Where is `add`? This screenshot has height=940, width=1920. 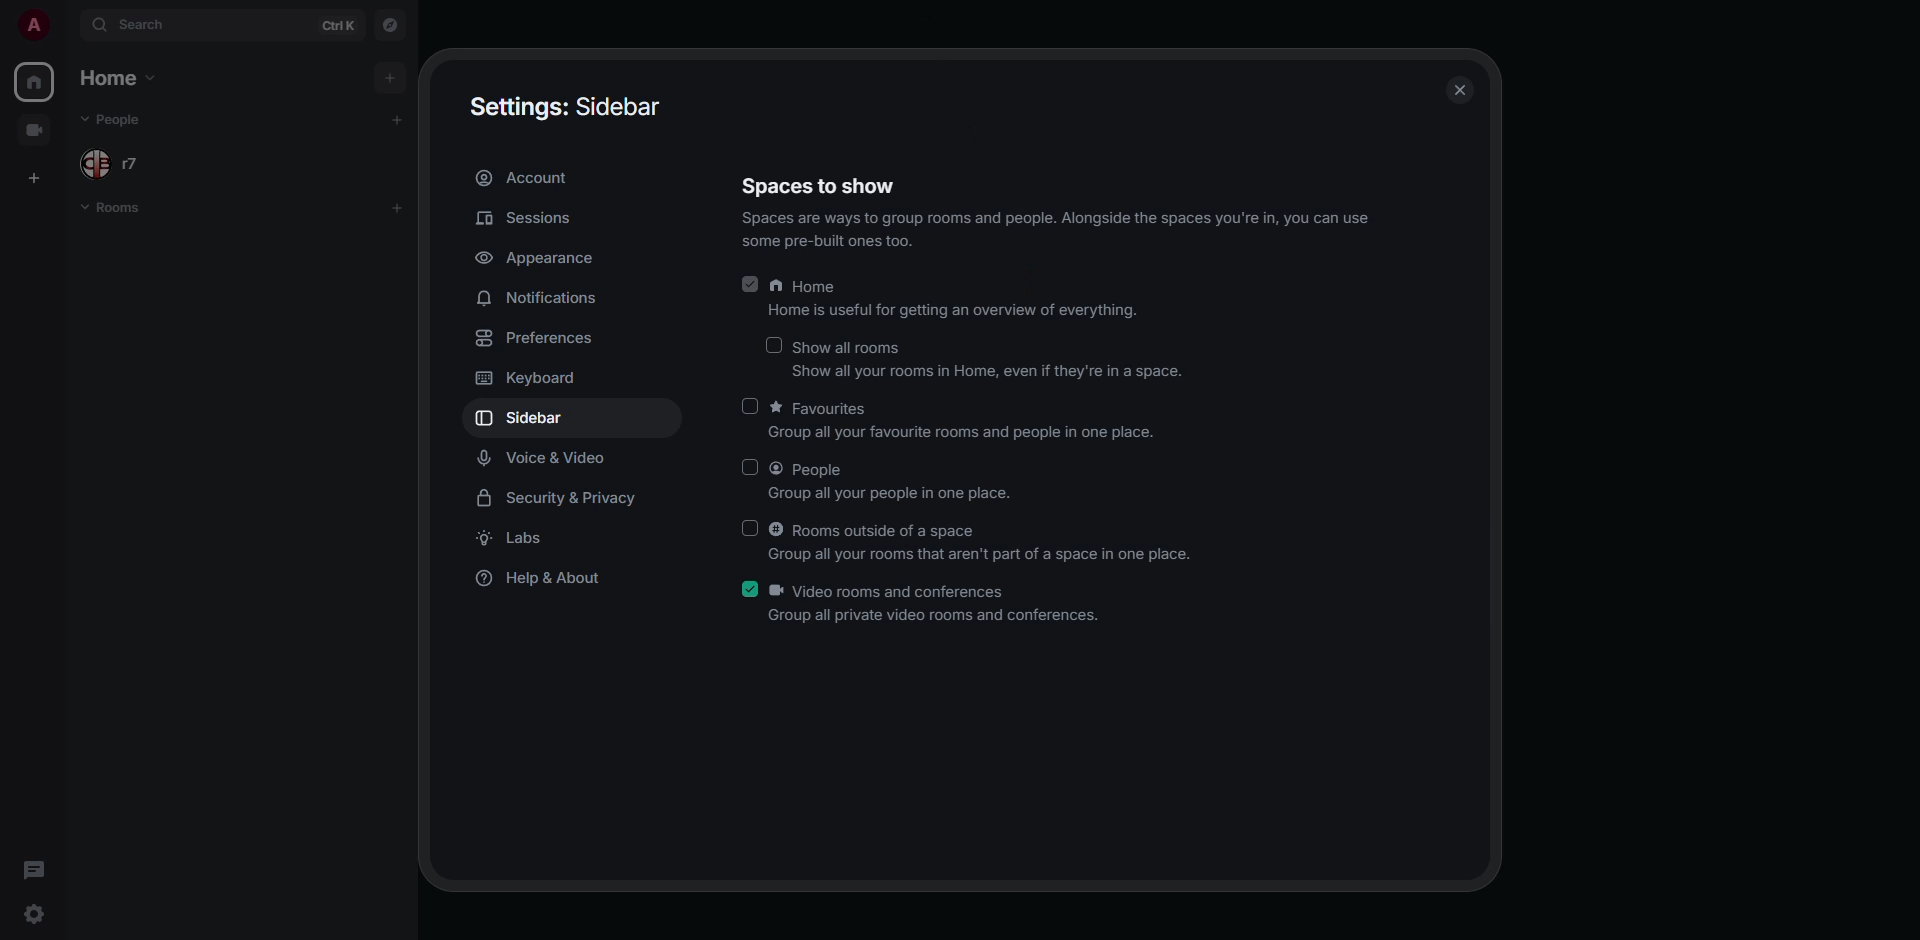 add is located at coordinates (40, 178).